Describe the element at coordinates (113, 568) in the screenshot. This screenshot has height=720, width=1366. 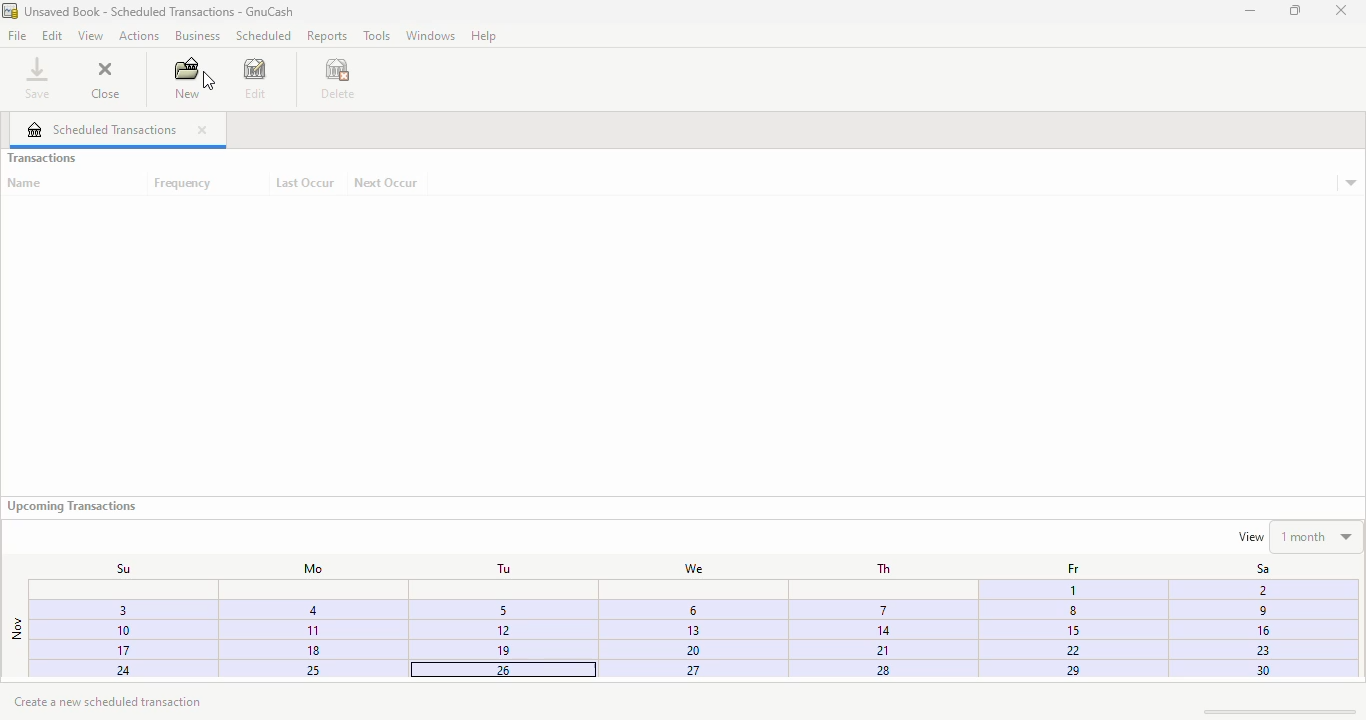
I see `Su` at that location.